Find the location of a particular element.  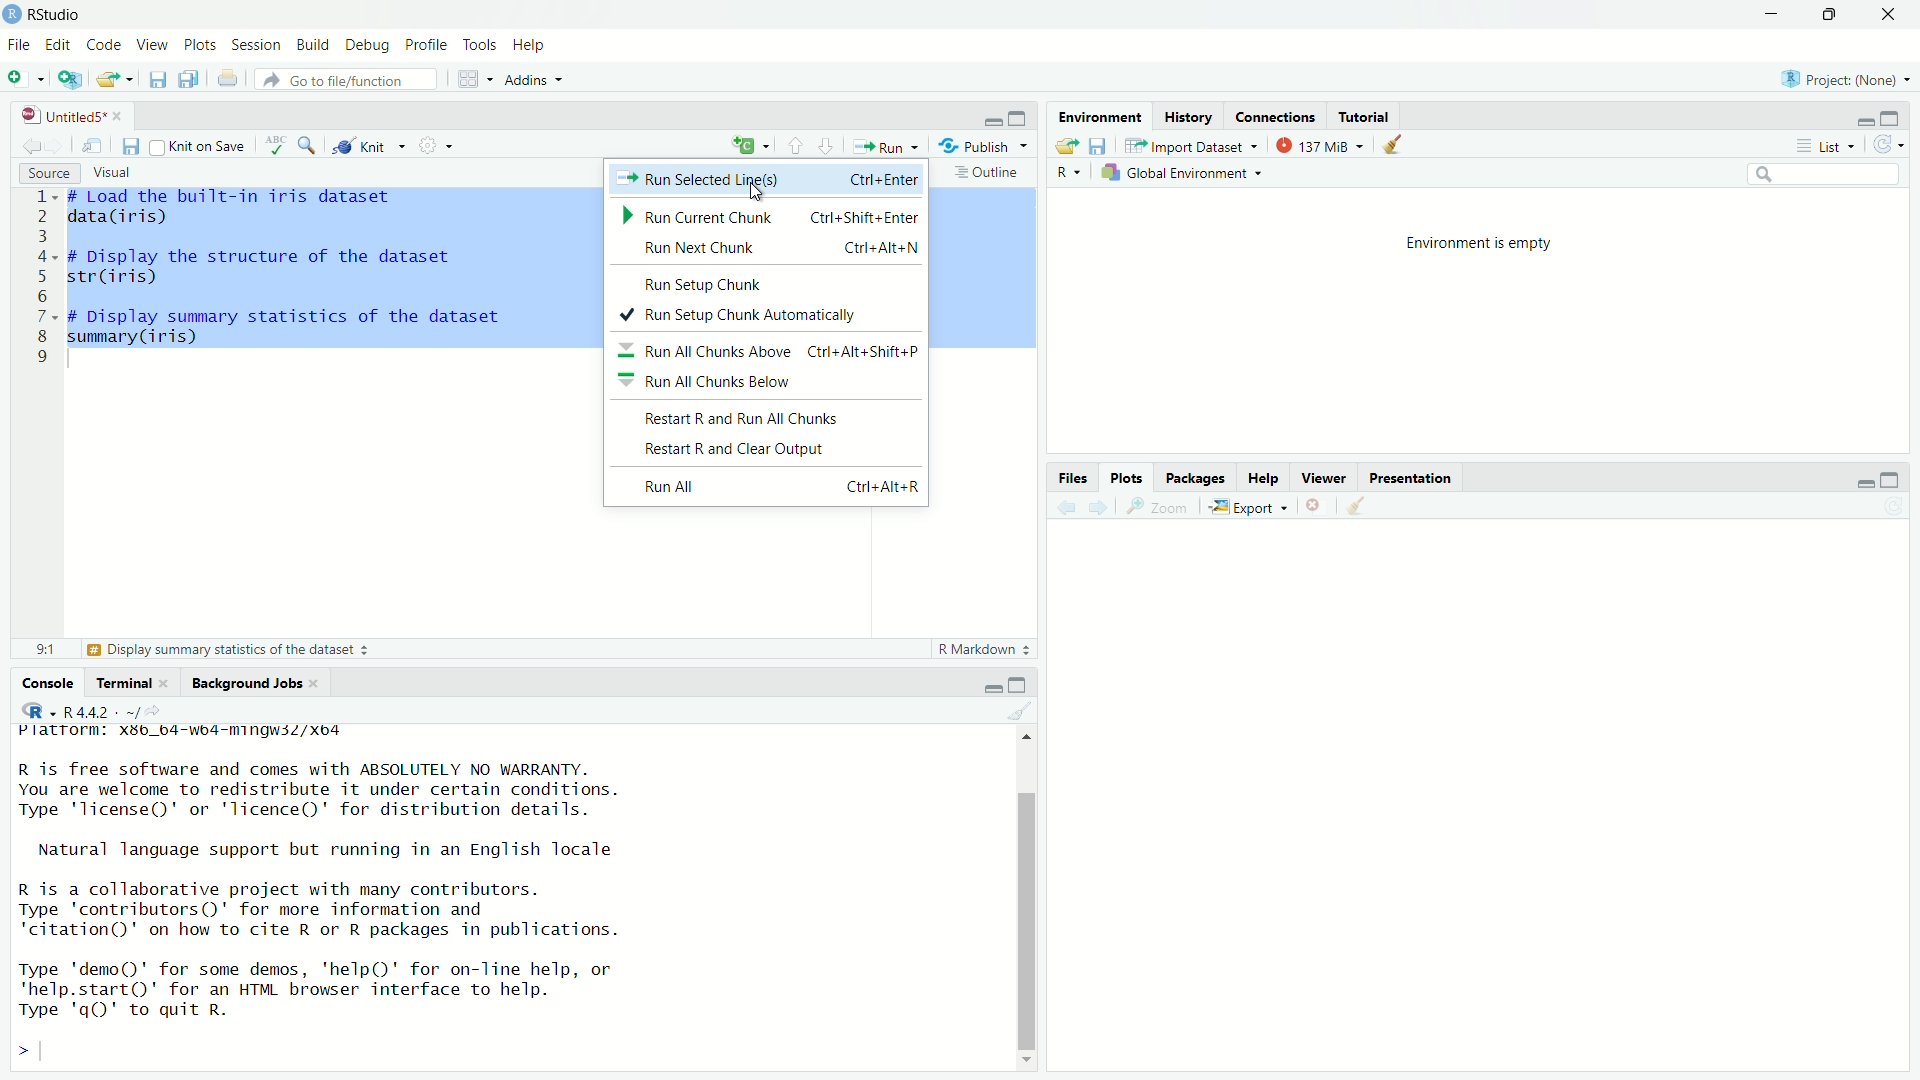

Restart R and Run All Chunks is located at coordinates (734, 419).